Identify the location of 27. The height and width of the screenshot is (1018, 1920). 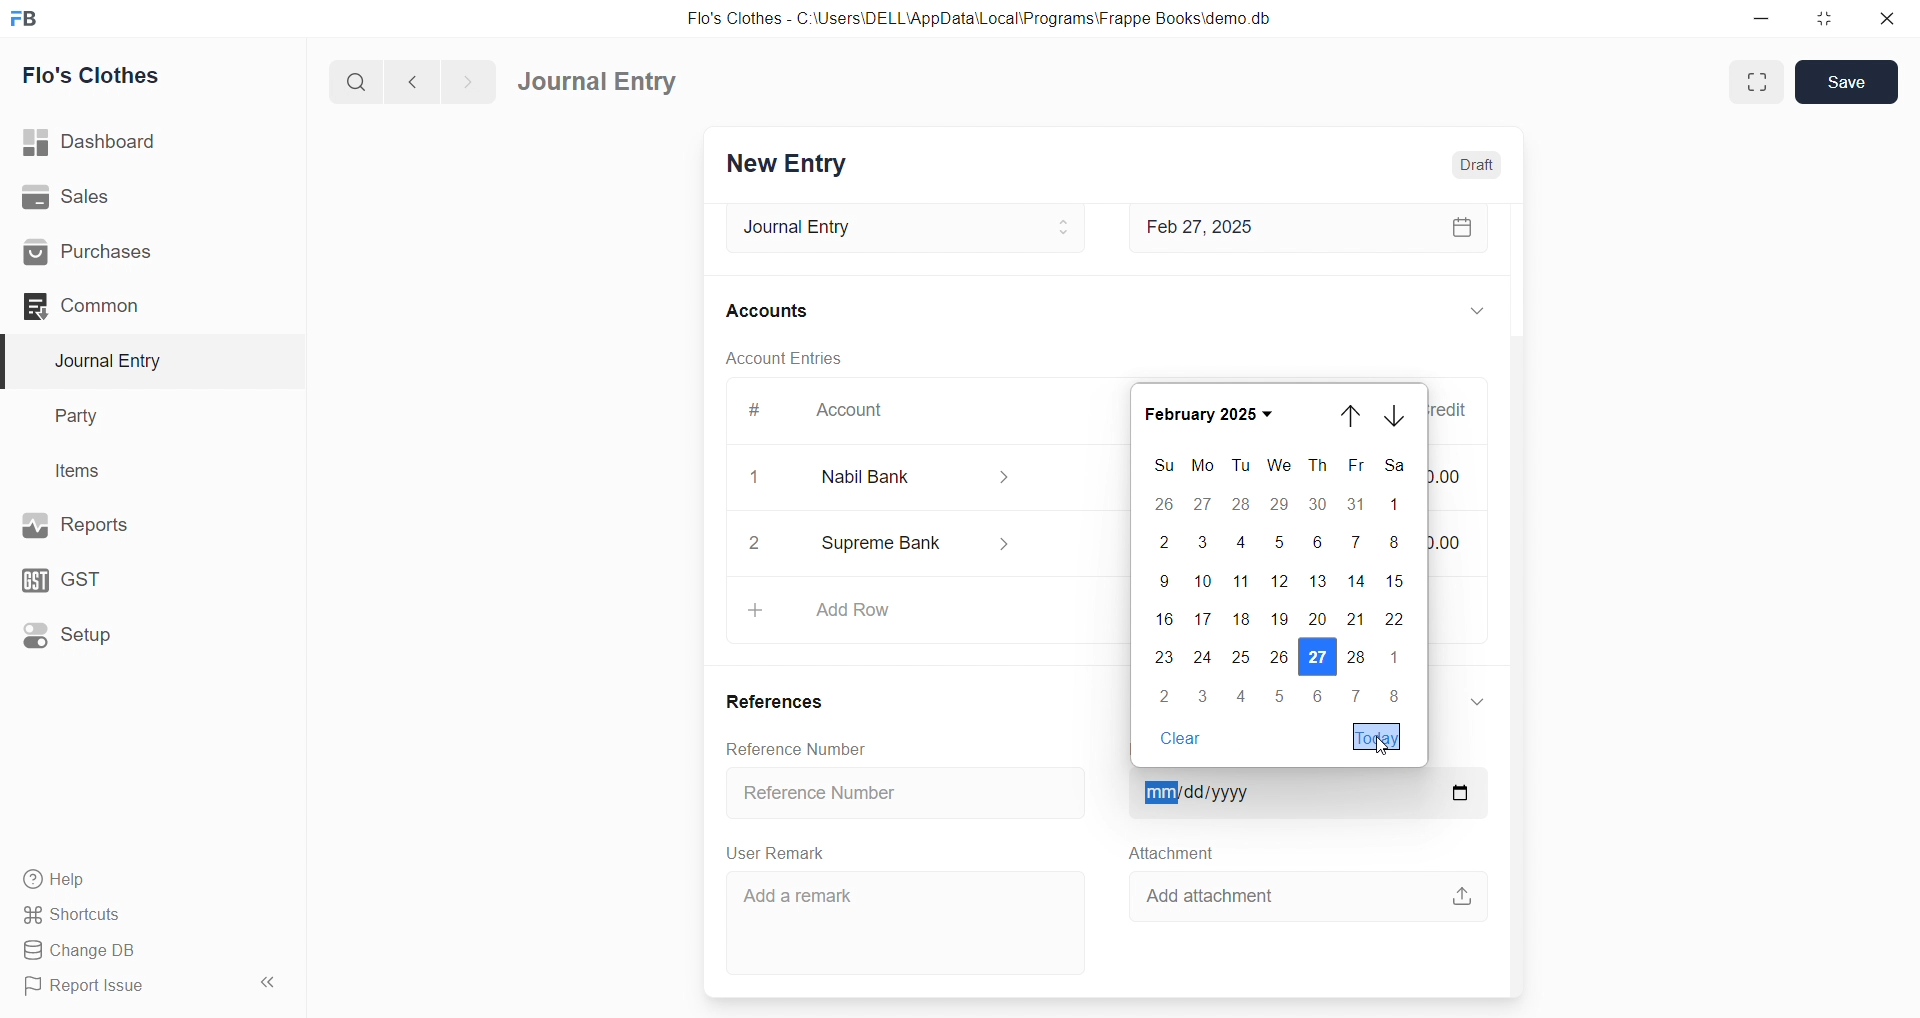
(1201, 505).